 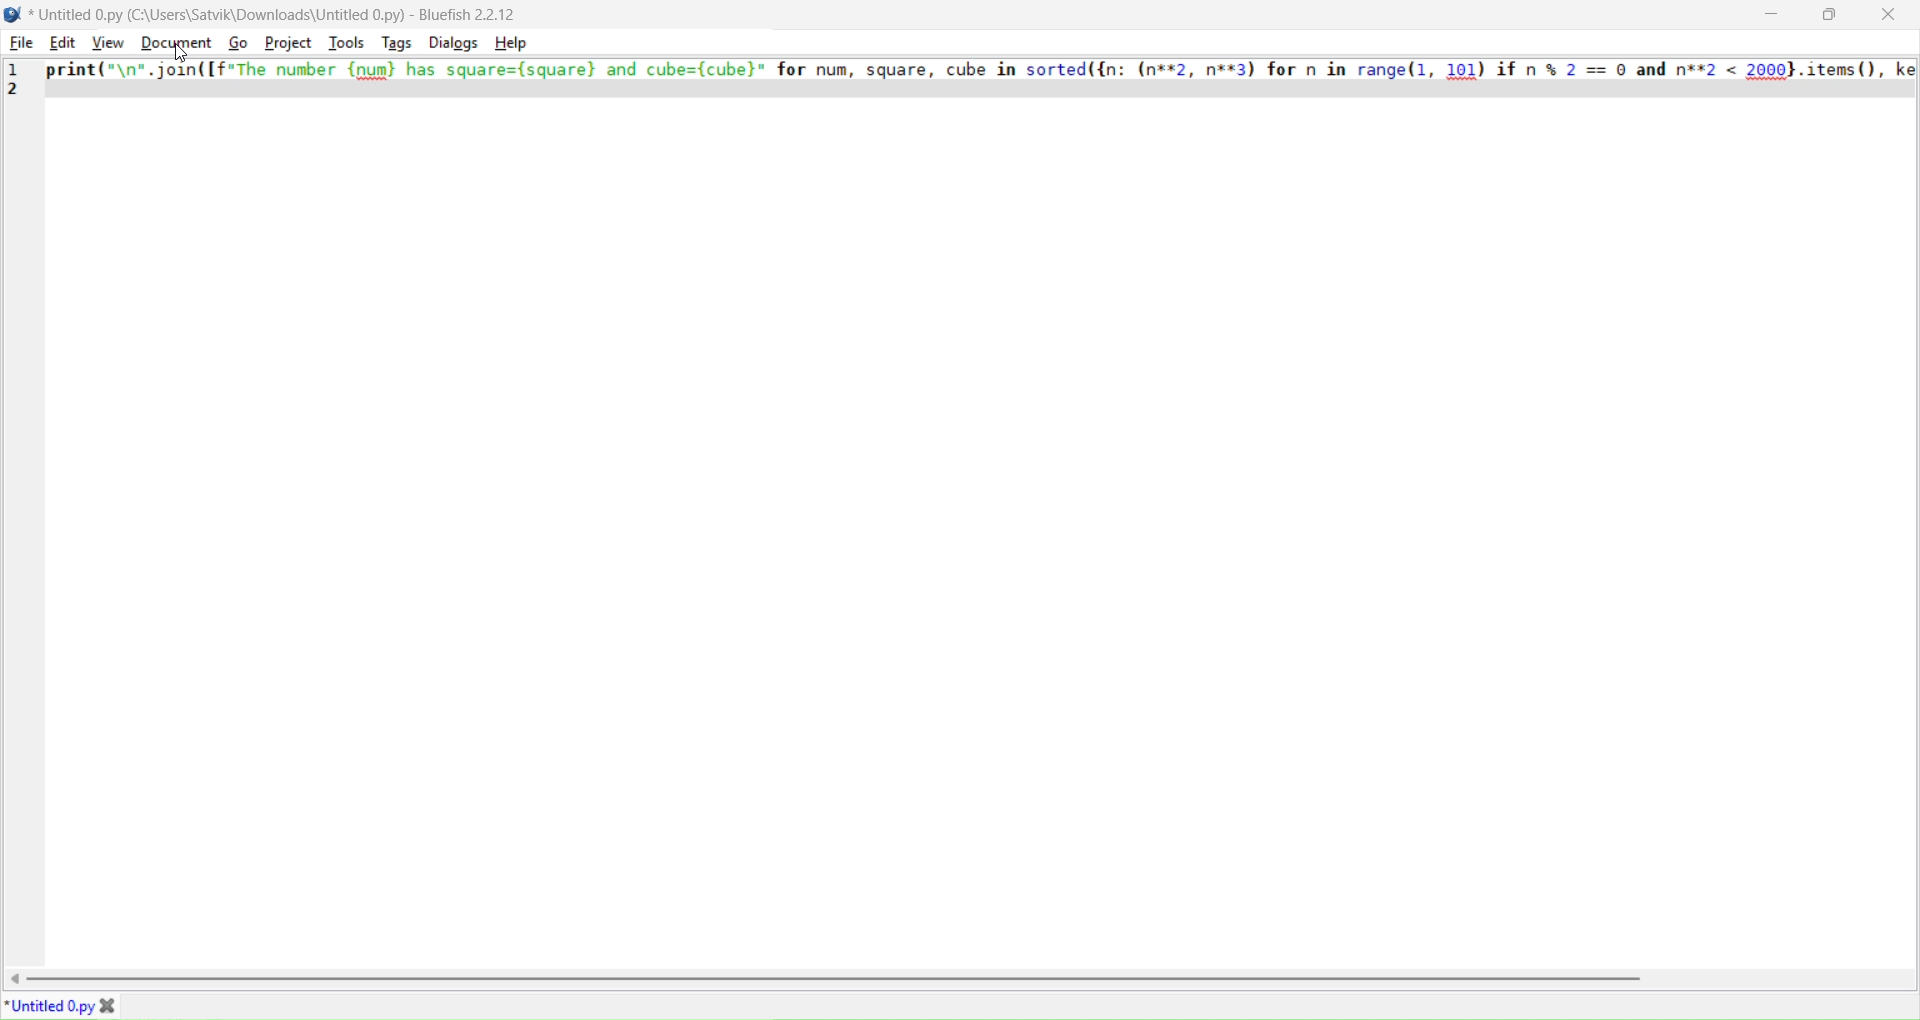 What do you see at coordinates (452, 42) in the screenshot?
I see `Dialogs` at bounding box center [452, 42].